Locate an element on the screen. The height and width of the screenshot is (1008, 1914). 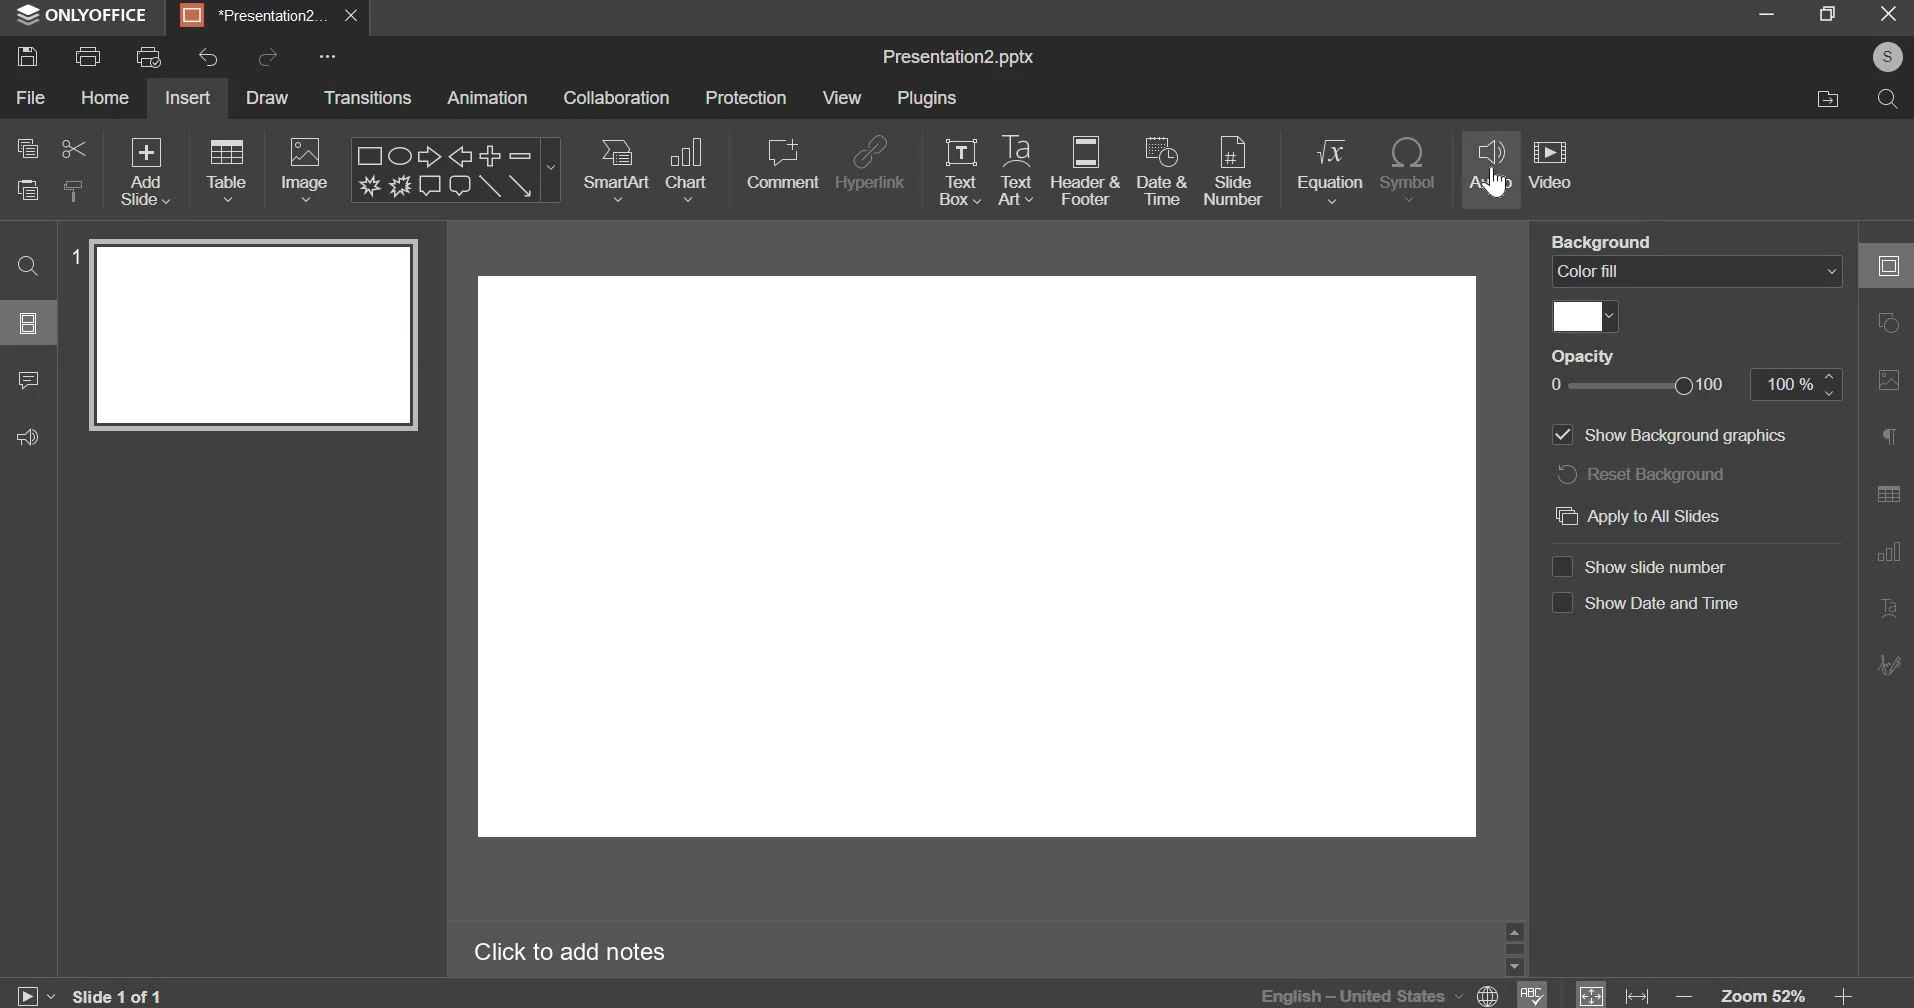
paragraph settings is located at coordinates (1888, 434).